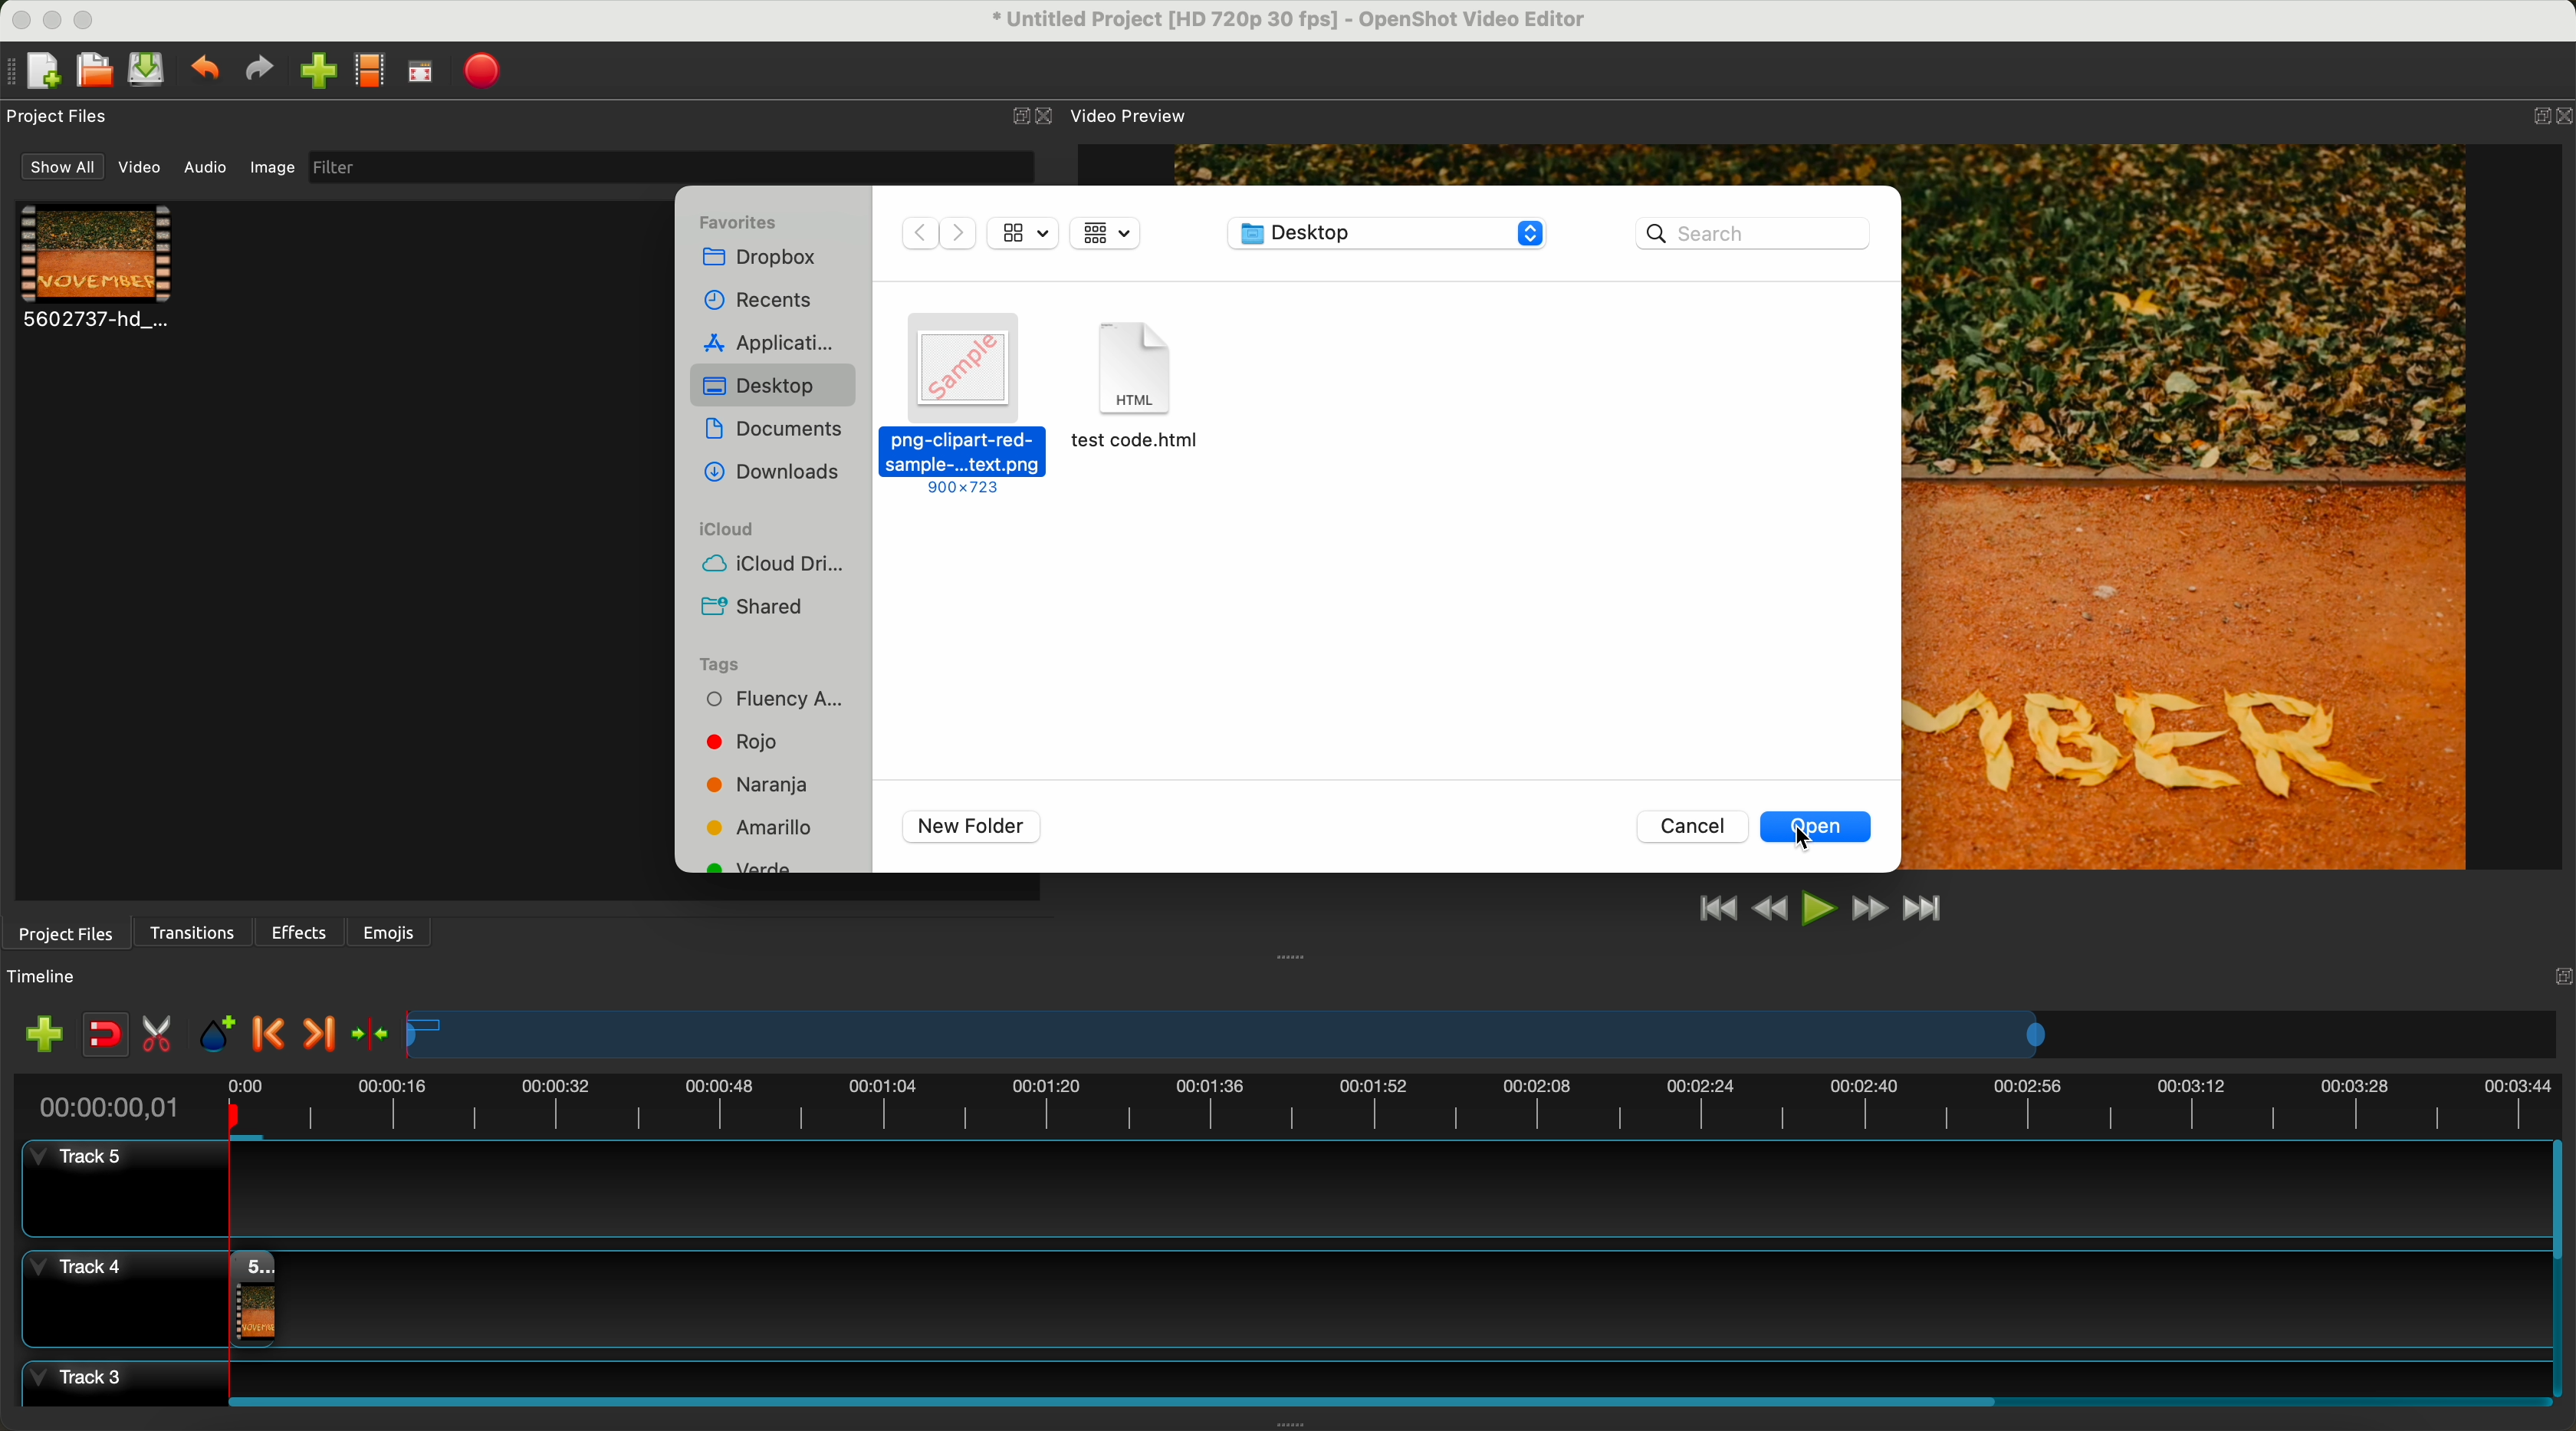 The height and width of the screenshot is (1431, 2576). What do you see at coordinates (301, 932) in the screenshot?
I see `effects` at bounding box center [301, 932].